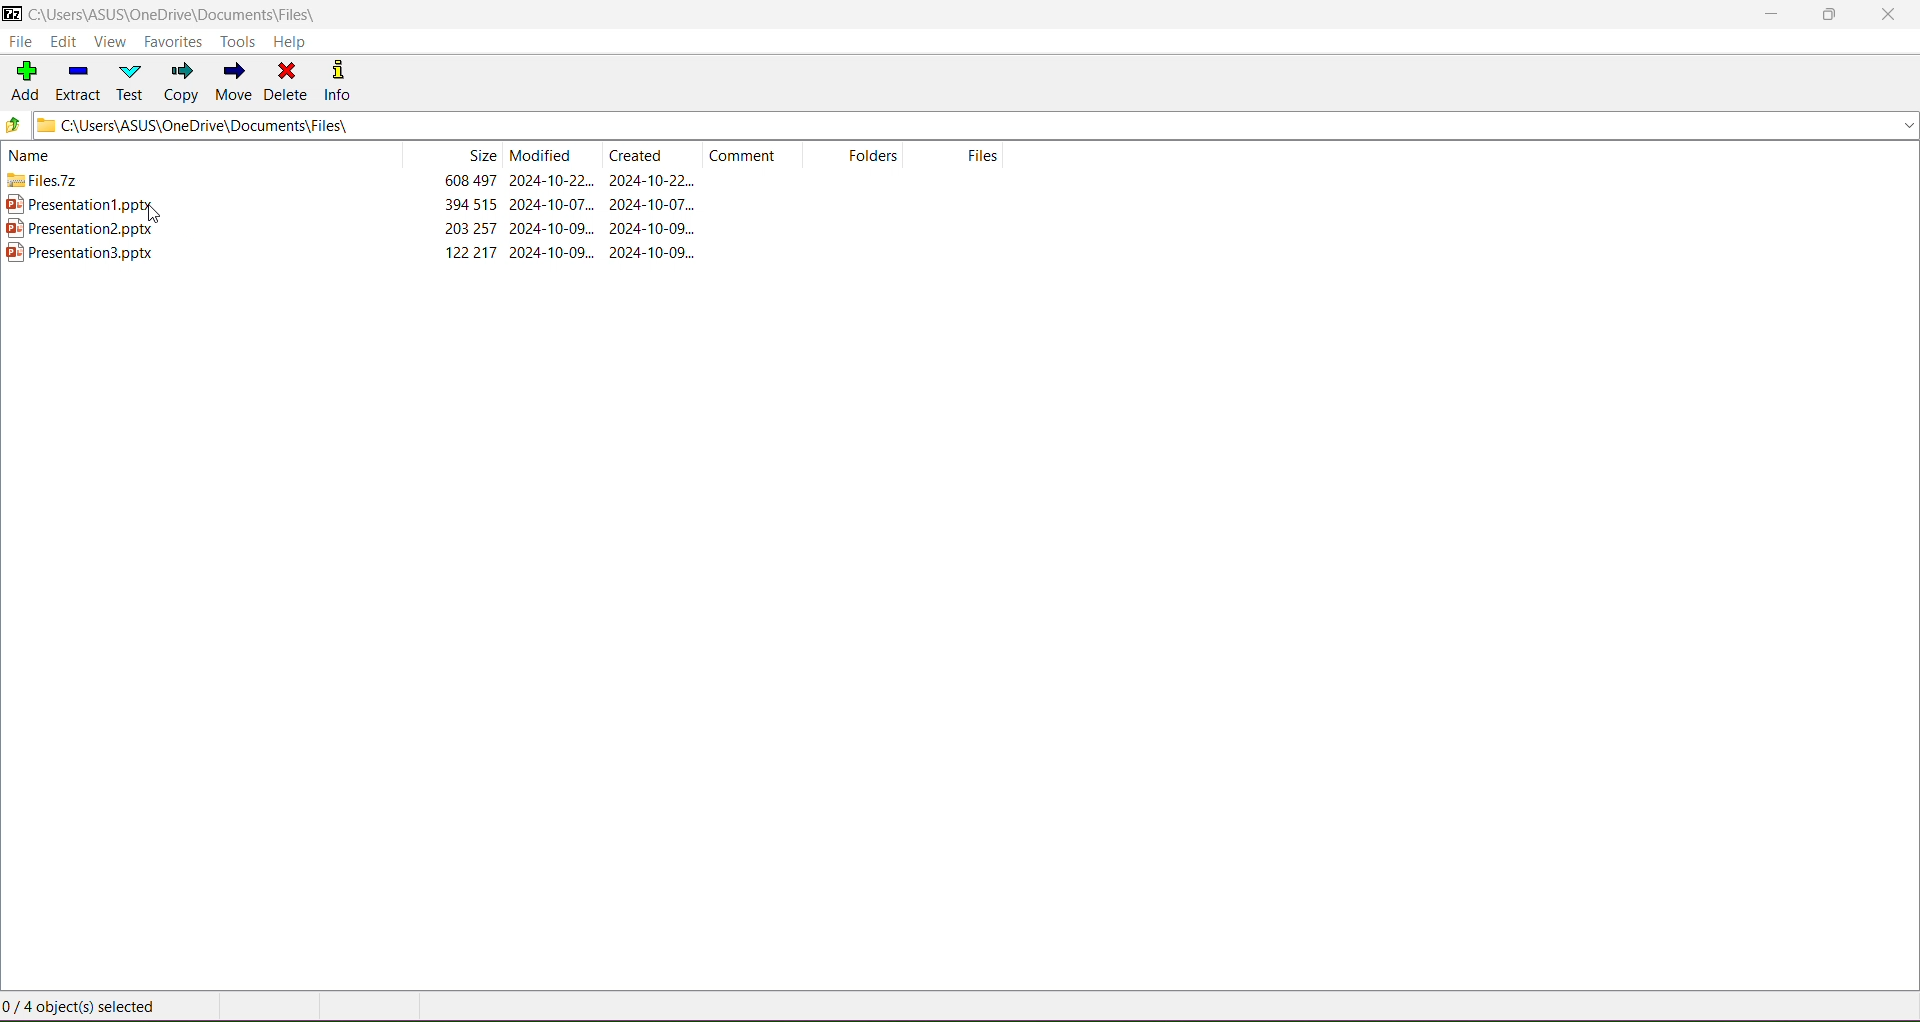 This screenshot has height=1022, width=1920. I want to click on Move, so click(237, 82).